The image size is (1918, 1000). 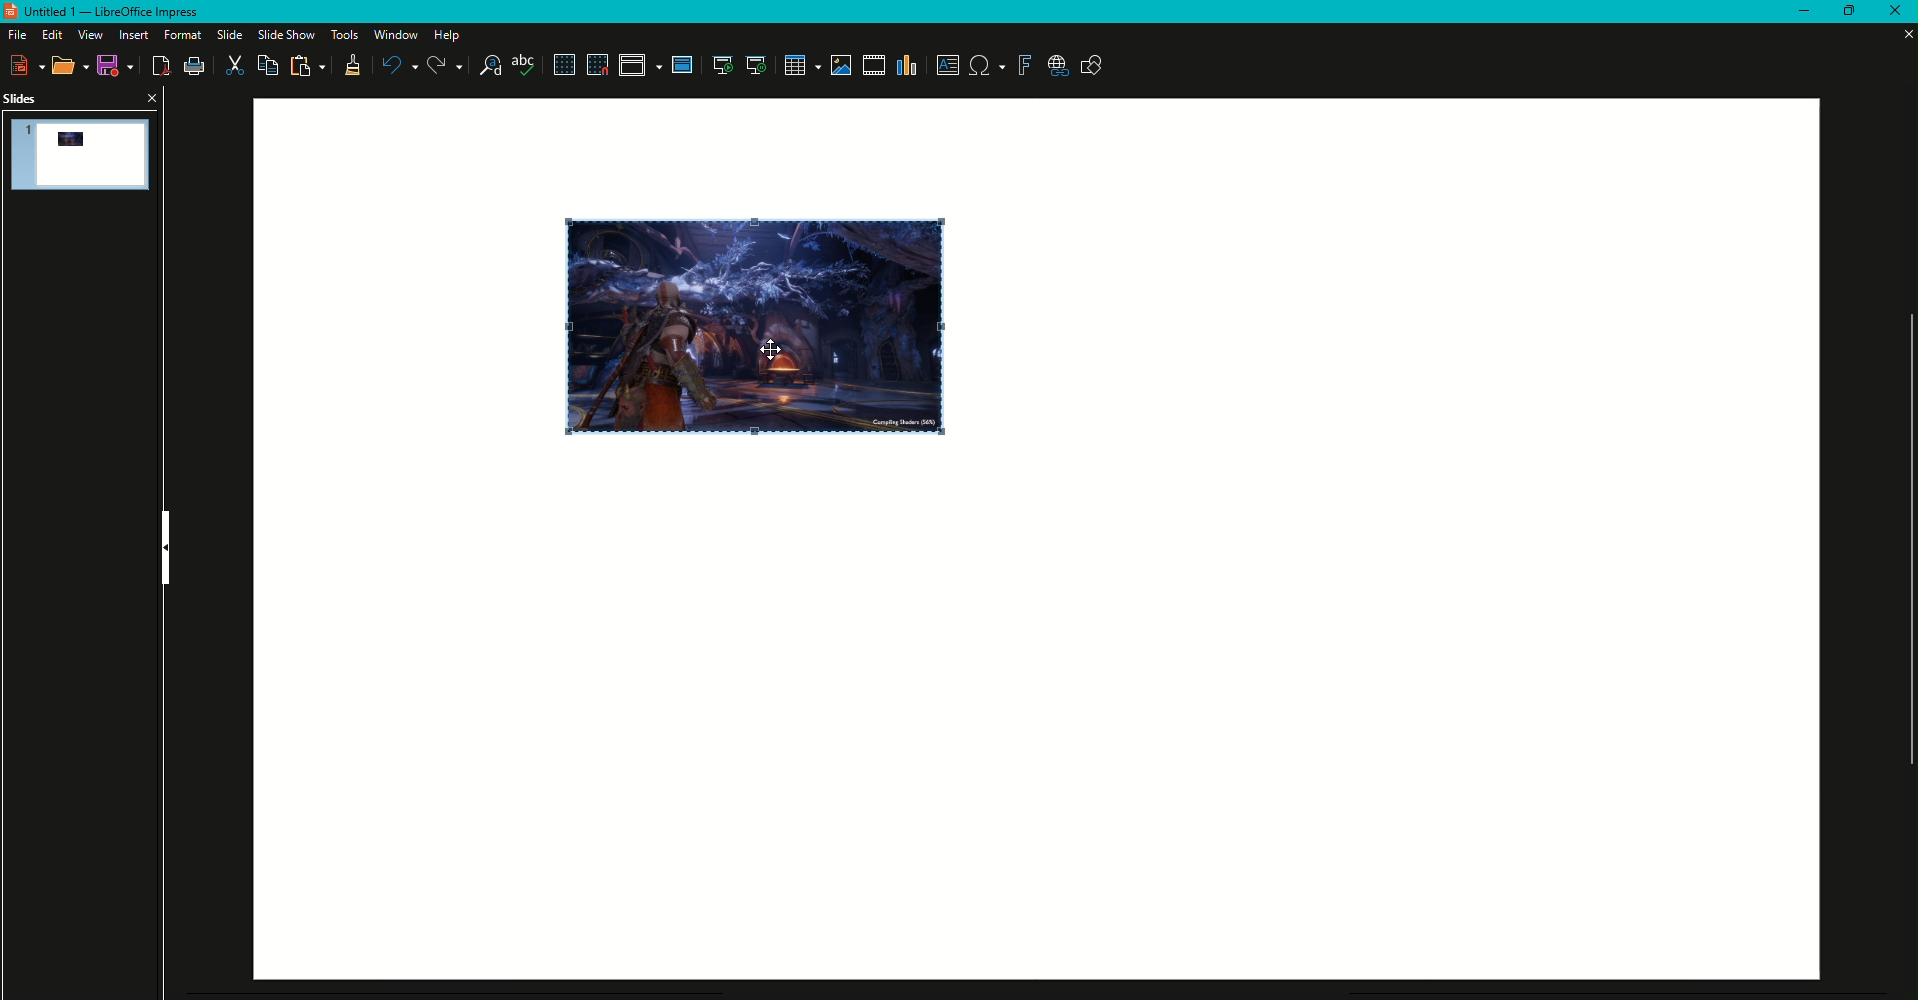 I want to click on Special Characters, so click(x=987, y=66).